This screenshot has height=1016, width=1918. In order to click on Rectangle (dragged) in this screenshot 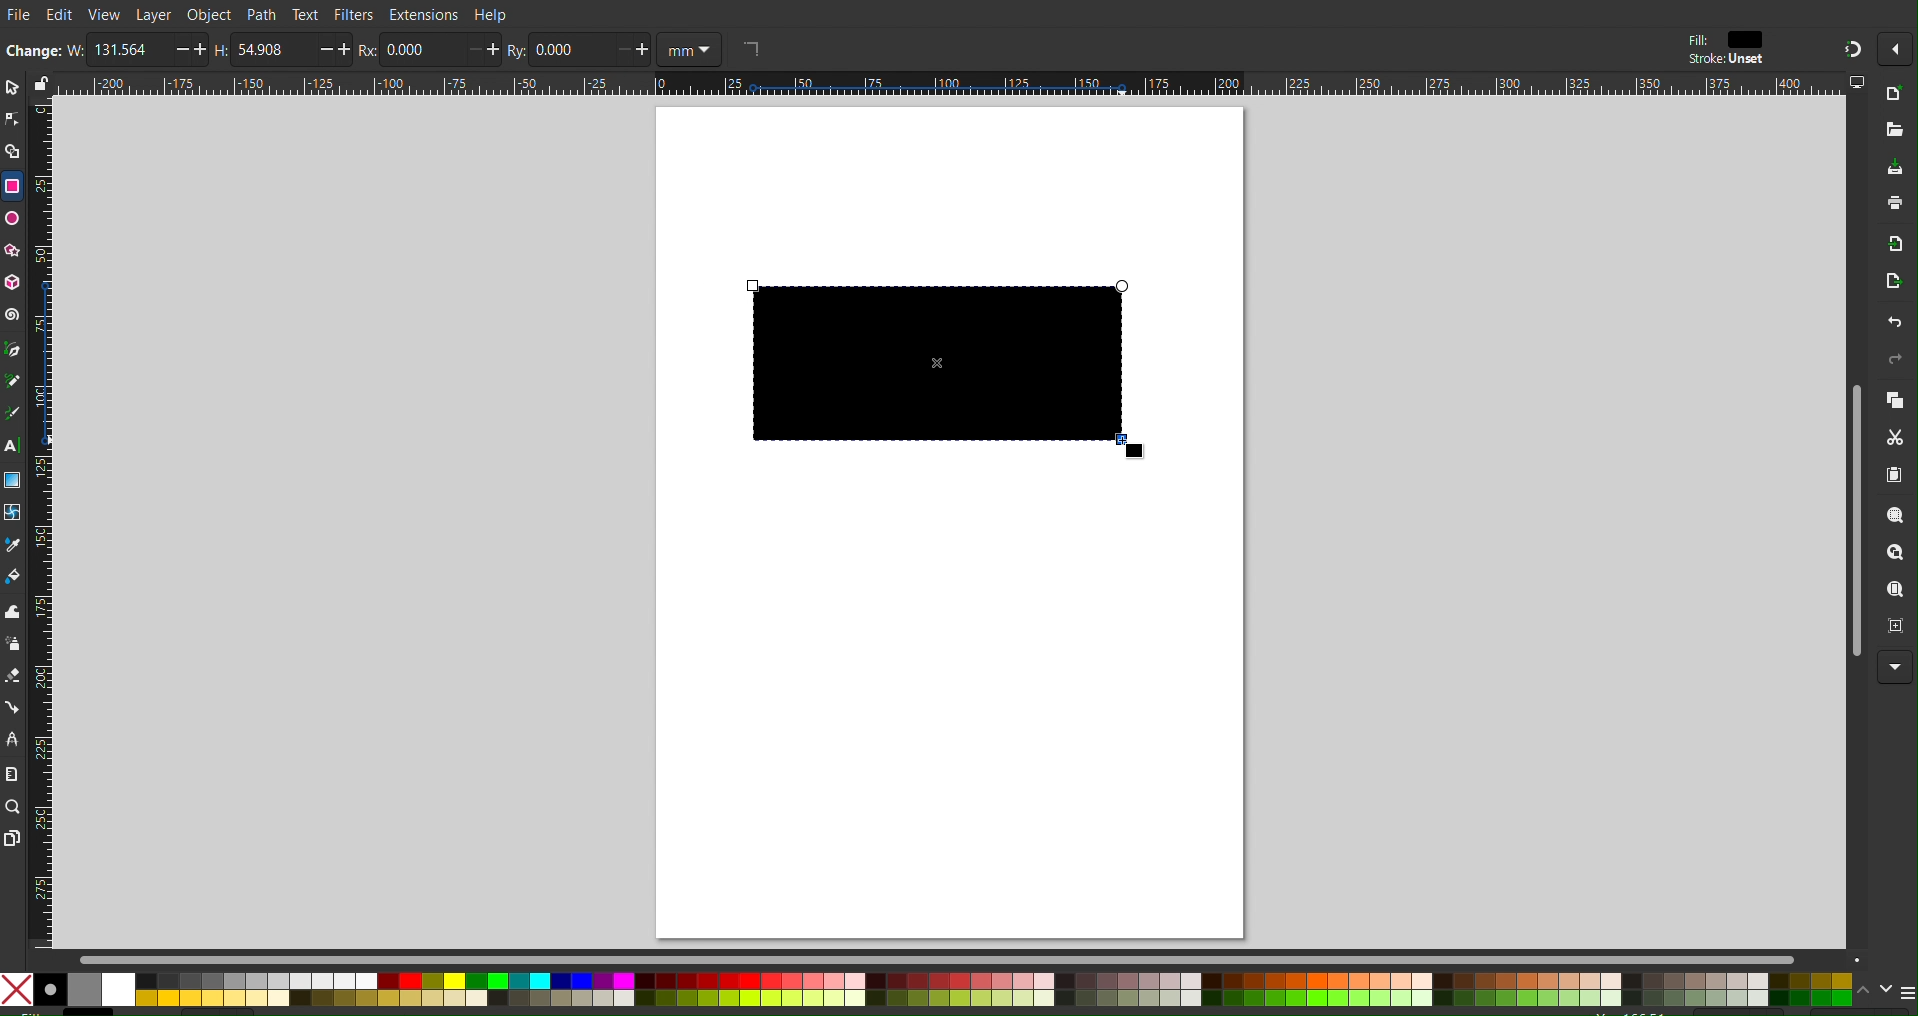, I will do `click(950, 369)`.